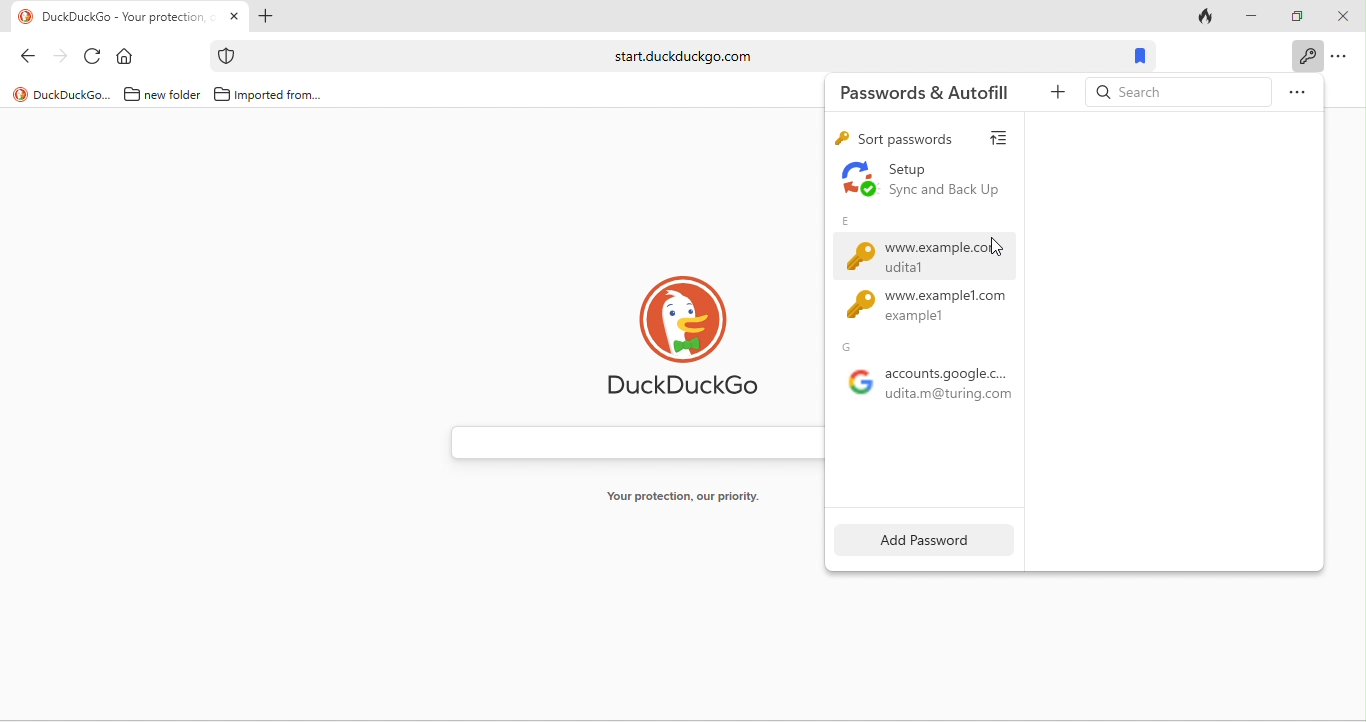 The width and height of the screenshot is (1366, 722). I want to click on reload, so click(94, 58).